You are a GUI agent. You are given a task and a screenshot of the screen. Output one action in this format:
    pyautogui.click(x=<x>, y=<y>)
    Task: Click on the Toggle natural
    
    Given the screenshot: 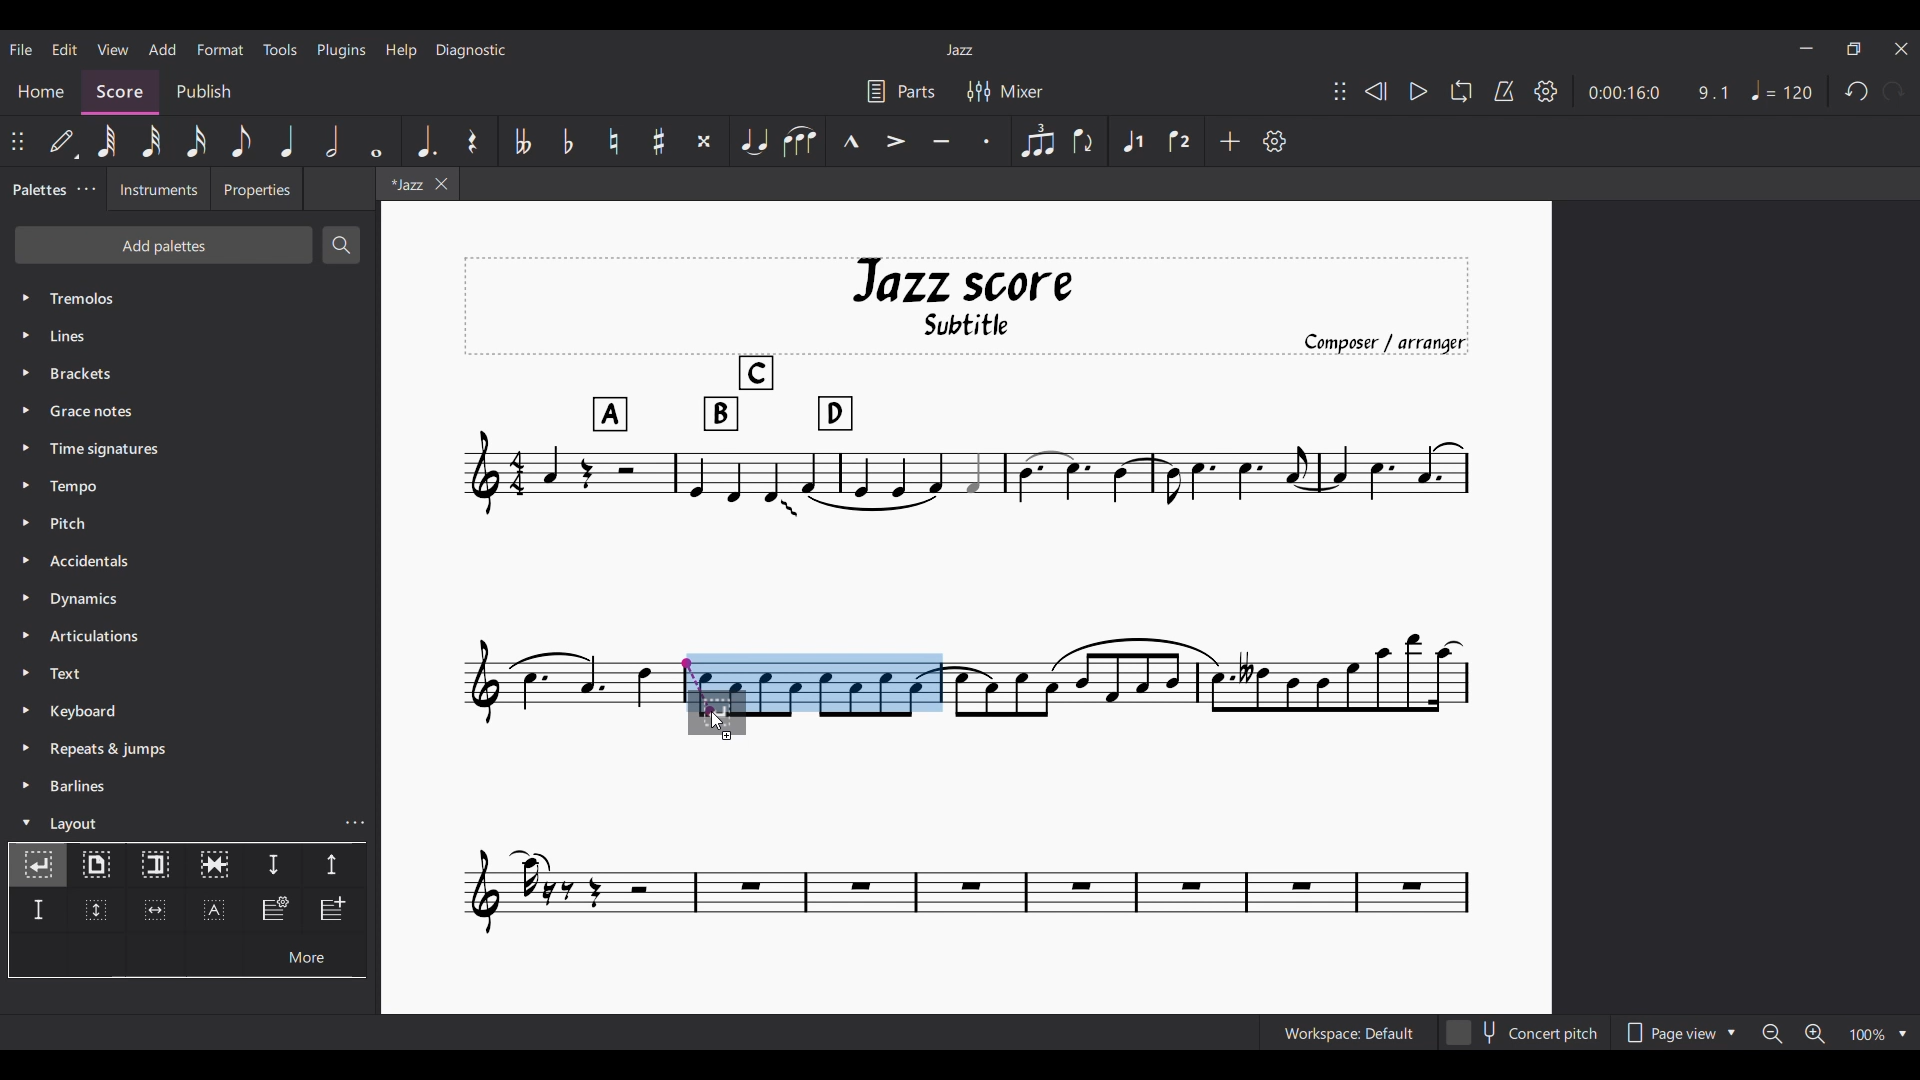 What is the action you would take?
    pyautogui.click(x=614, y=141)
    